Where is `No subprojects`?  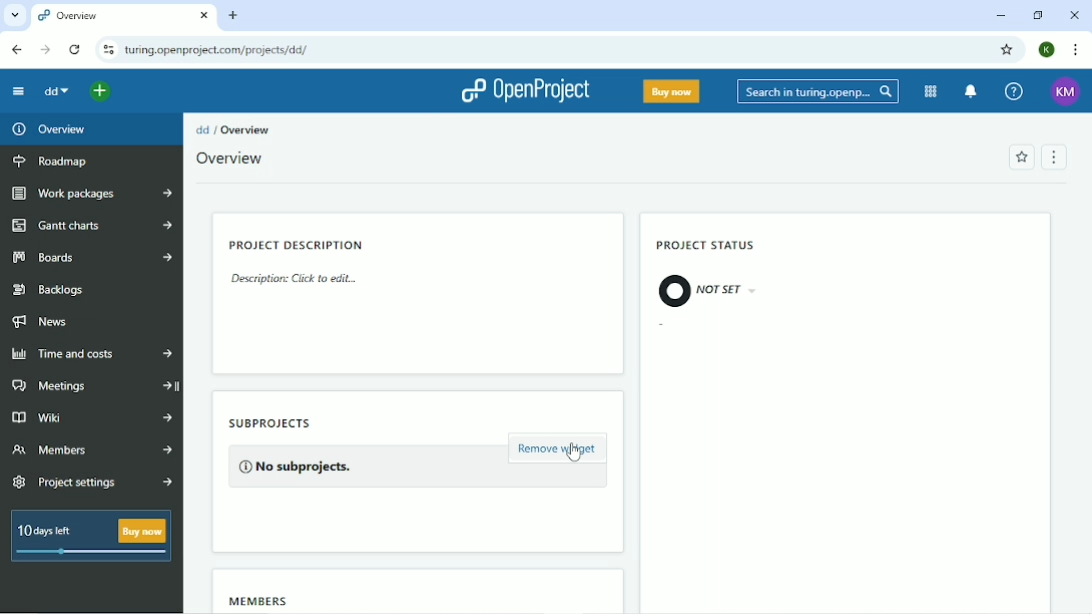 No subprojects is located at coordinates (296, 465).